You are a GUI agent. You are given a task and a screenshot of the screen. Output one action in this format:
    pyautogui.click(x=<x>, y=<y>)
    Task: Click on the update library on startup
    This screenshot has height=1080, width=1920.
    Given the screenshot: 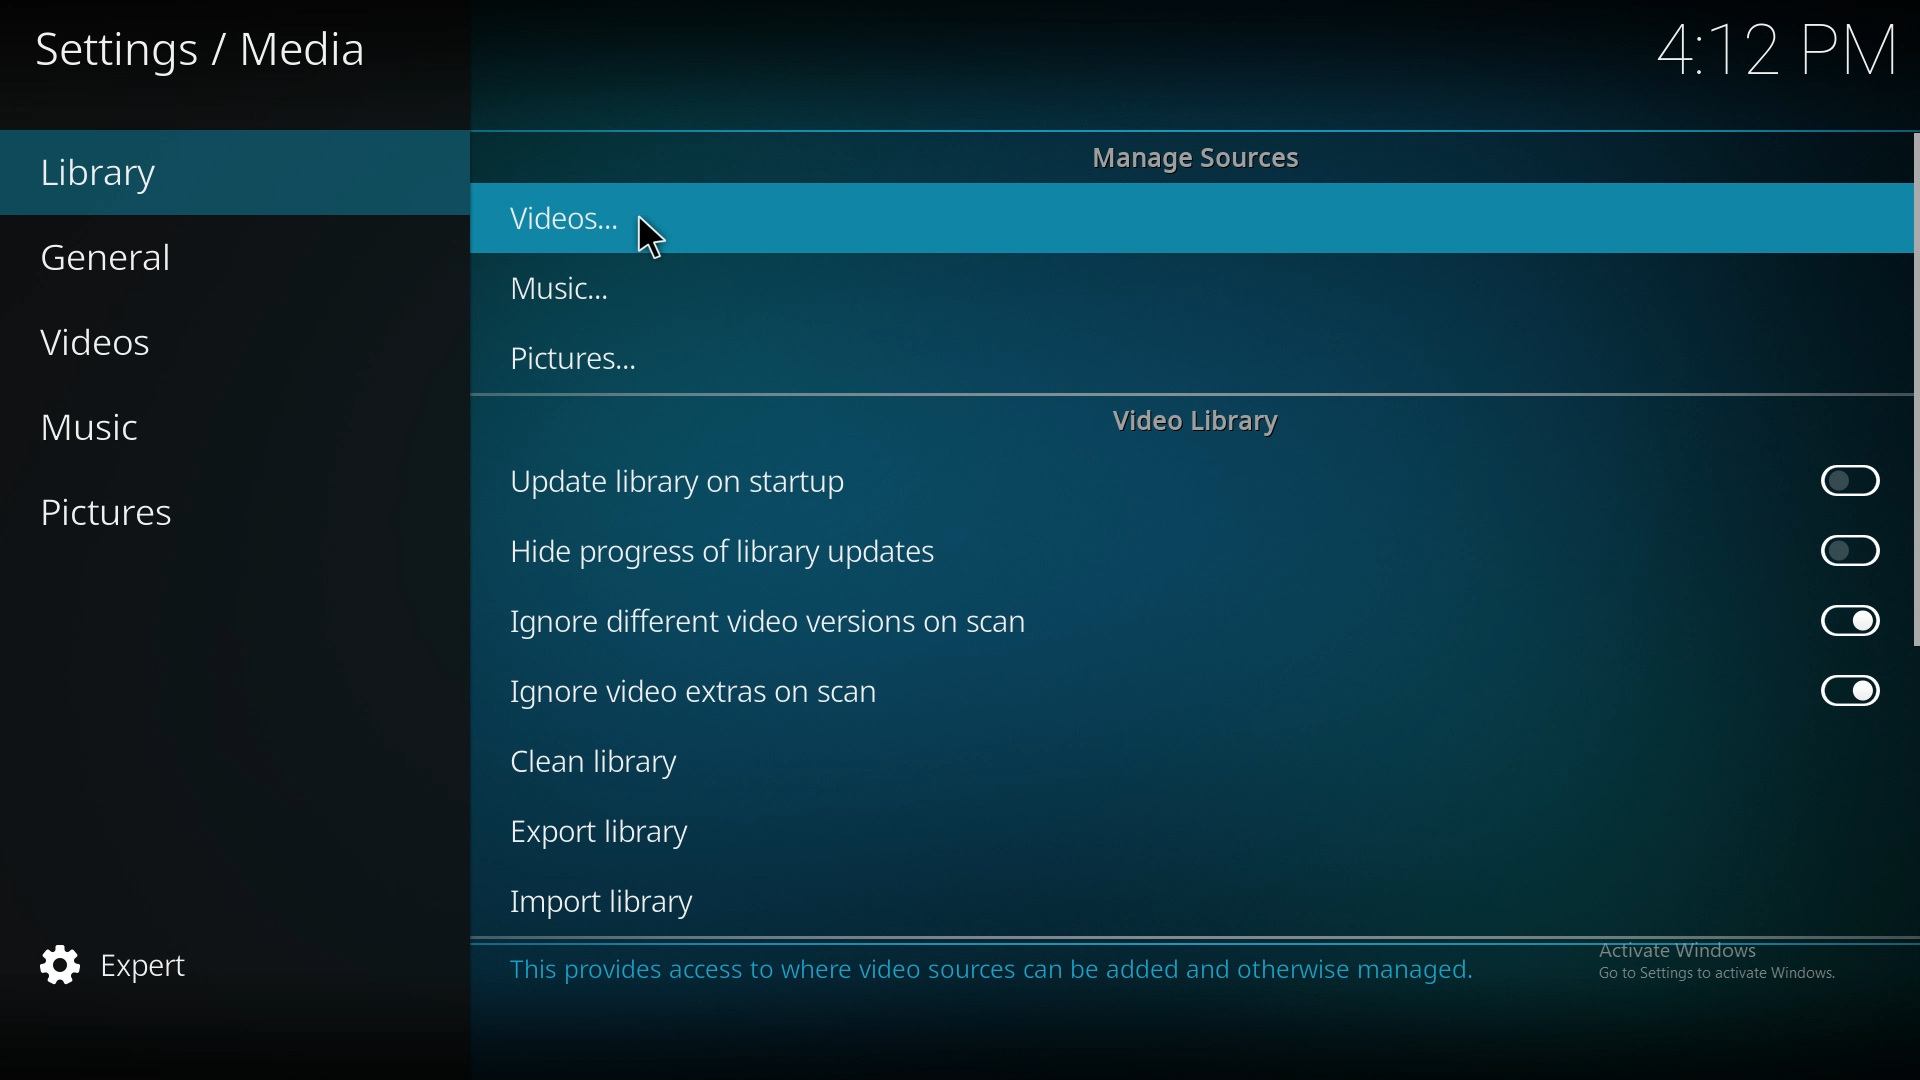 What is the action you would take?
    pyautogui.click(x=697, y=481)
    